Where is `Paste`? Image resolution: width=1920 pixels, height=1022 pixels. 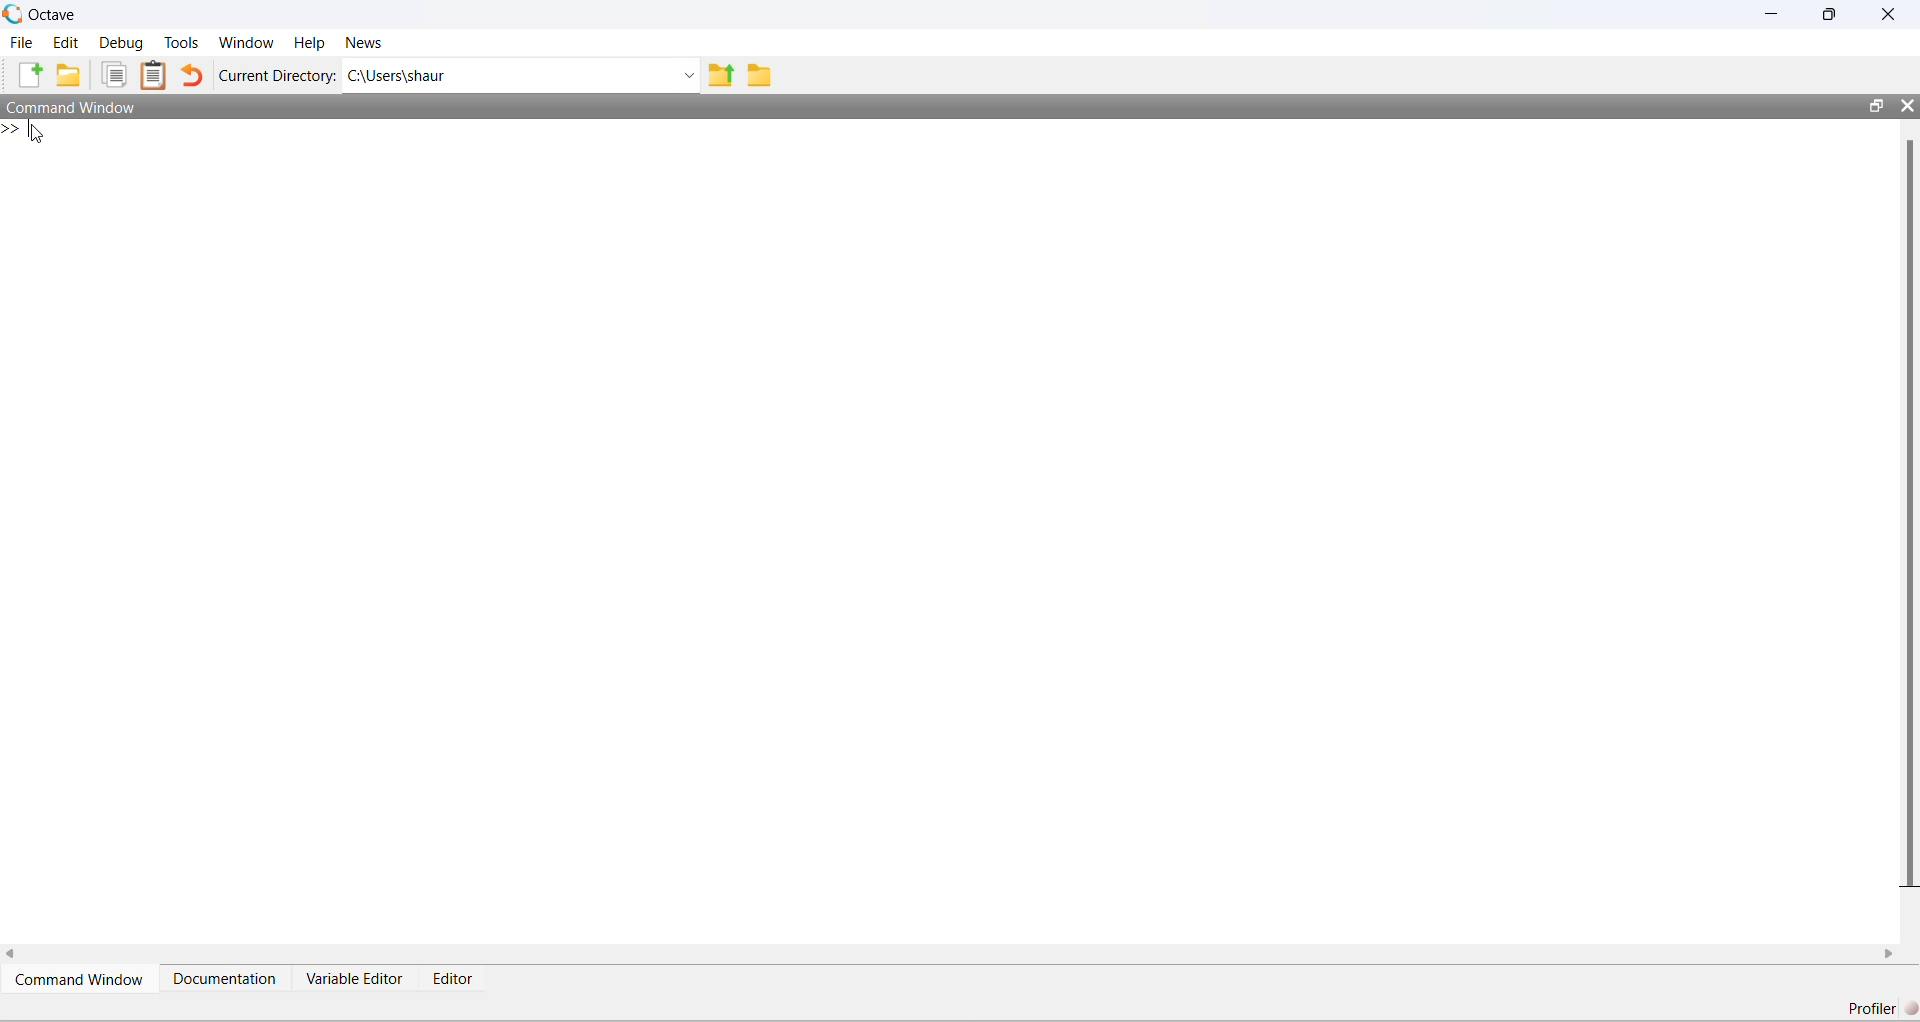 Paste is located at coordinates (153, 76).